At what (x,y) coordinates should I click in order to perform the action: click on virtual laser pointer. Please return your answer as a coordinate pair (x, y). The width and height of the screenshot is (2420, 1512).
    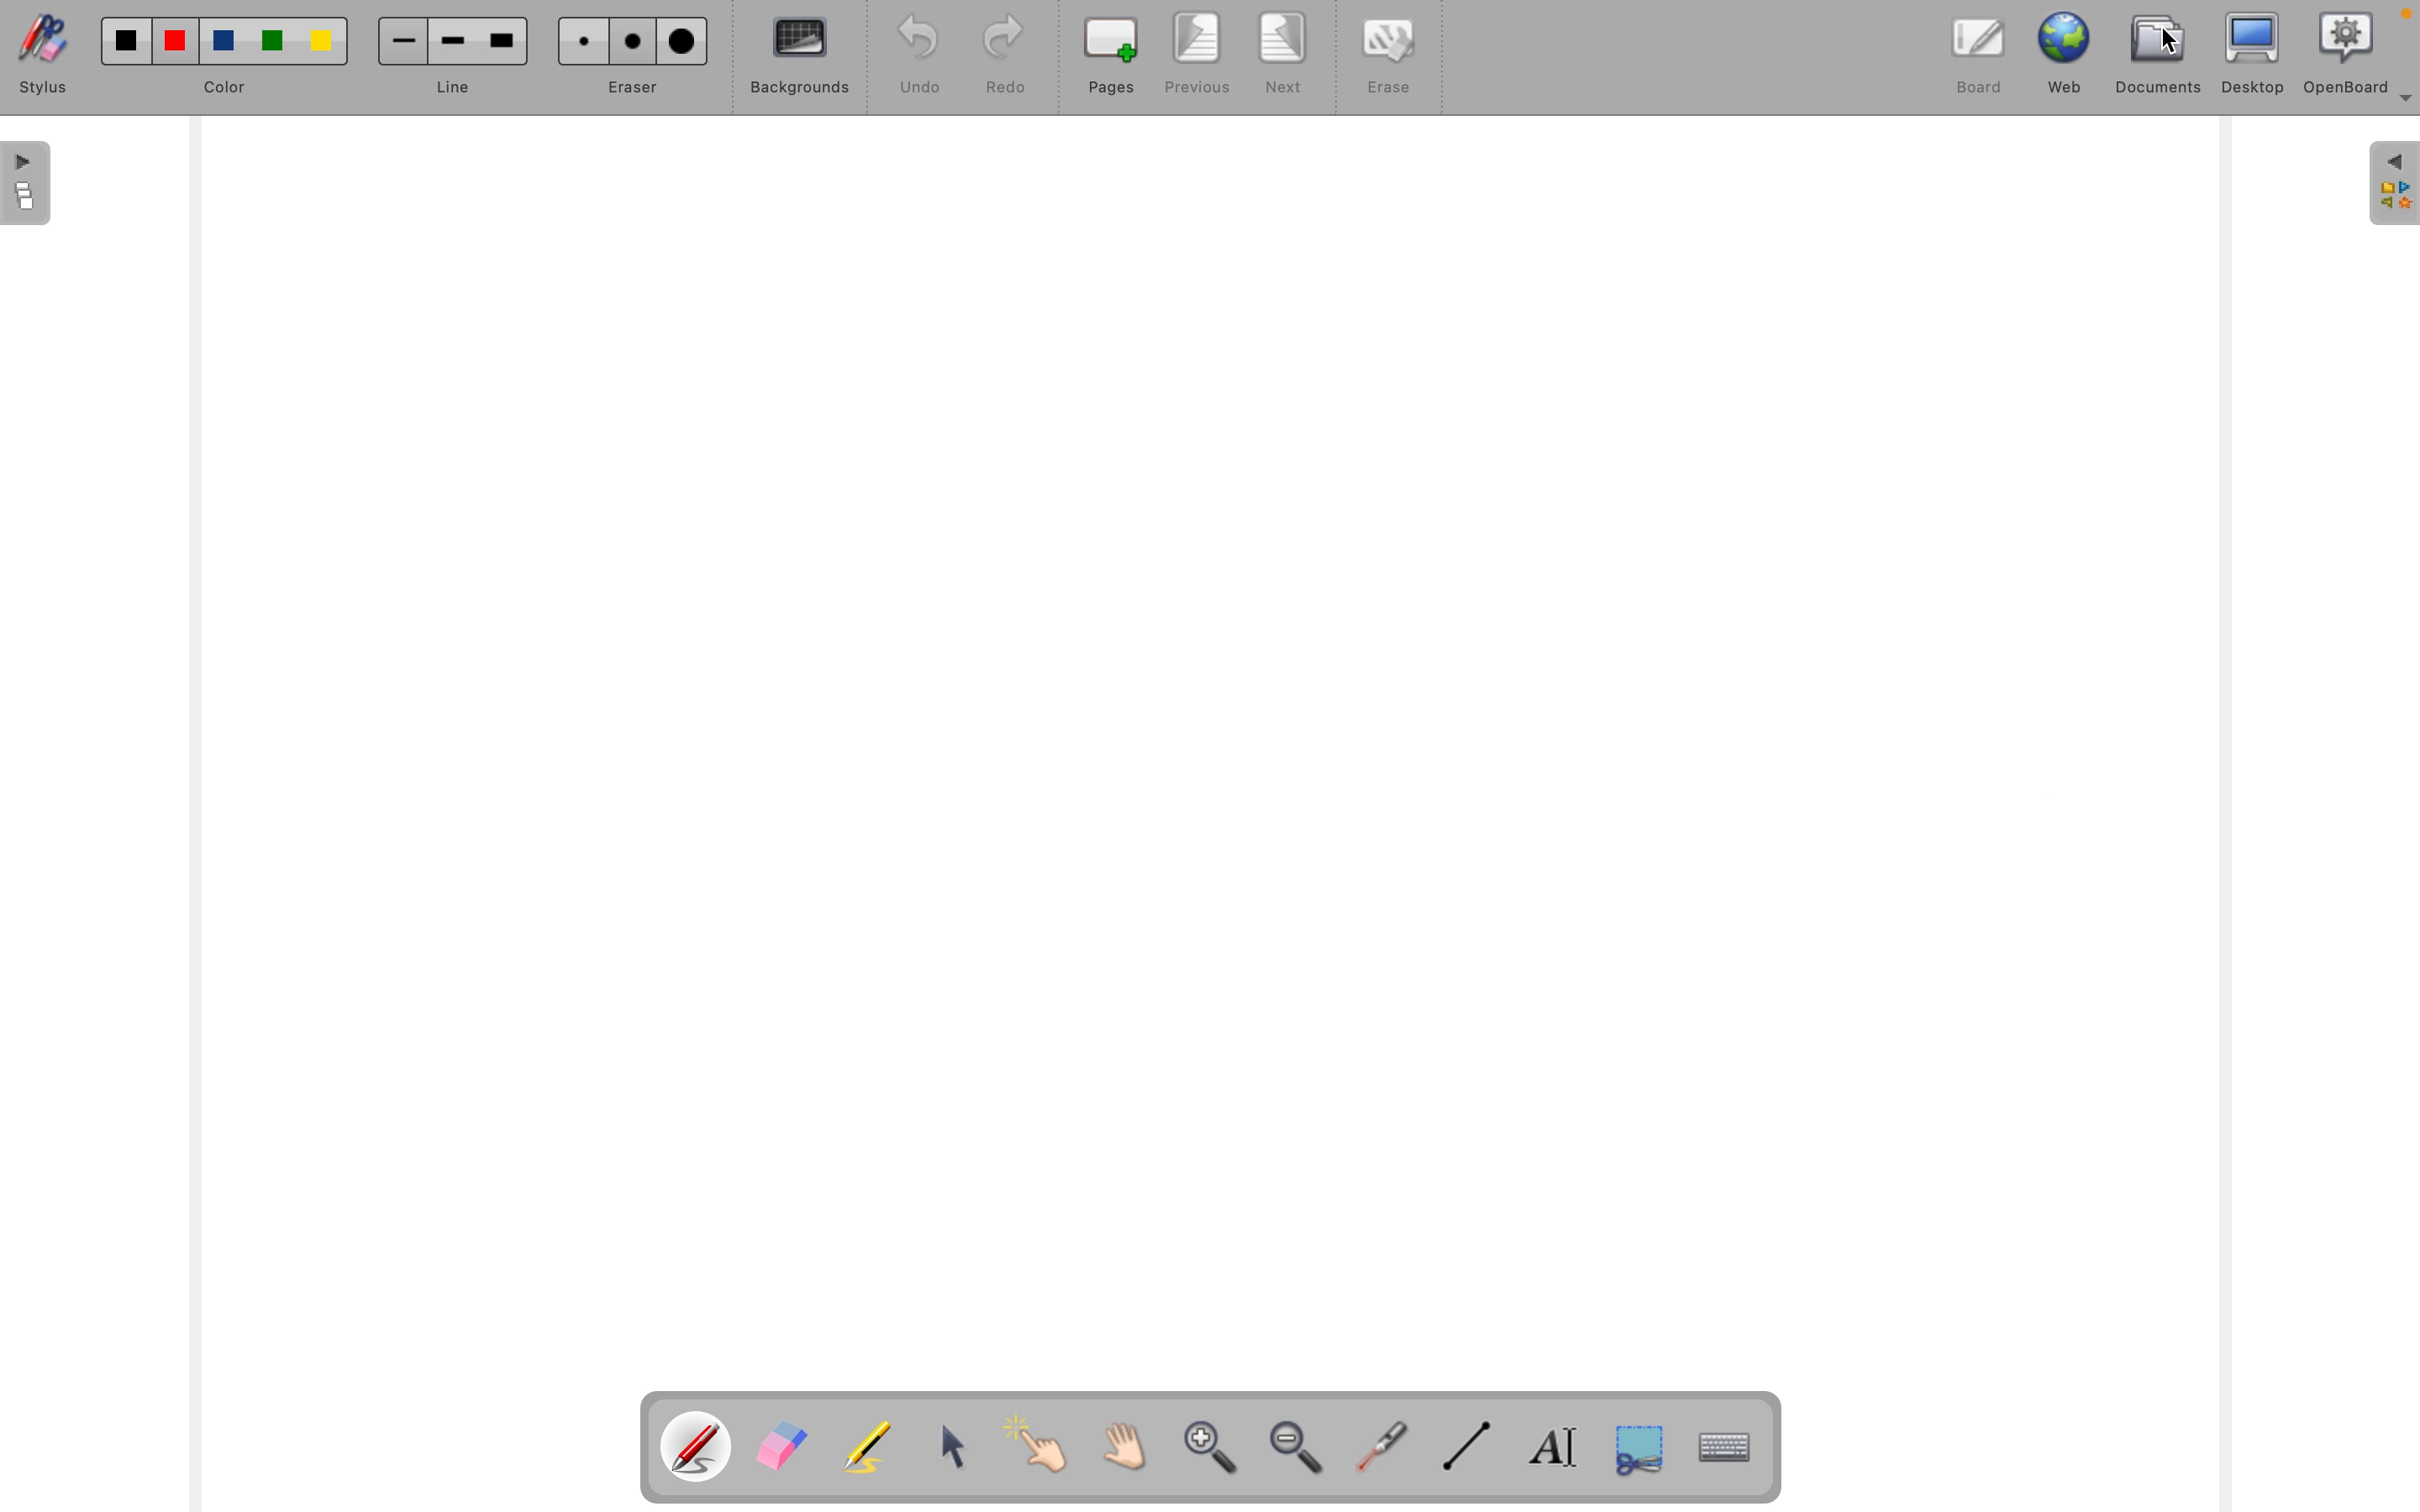
    Looking at the image, I should click on (1386, 1444).